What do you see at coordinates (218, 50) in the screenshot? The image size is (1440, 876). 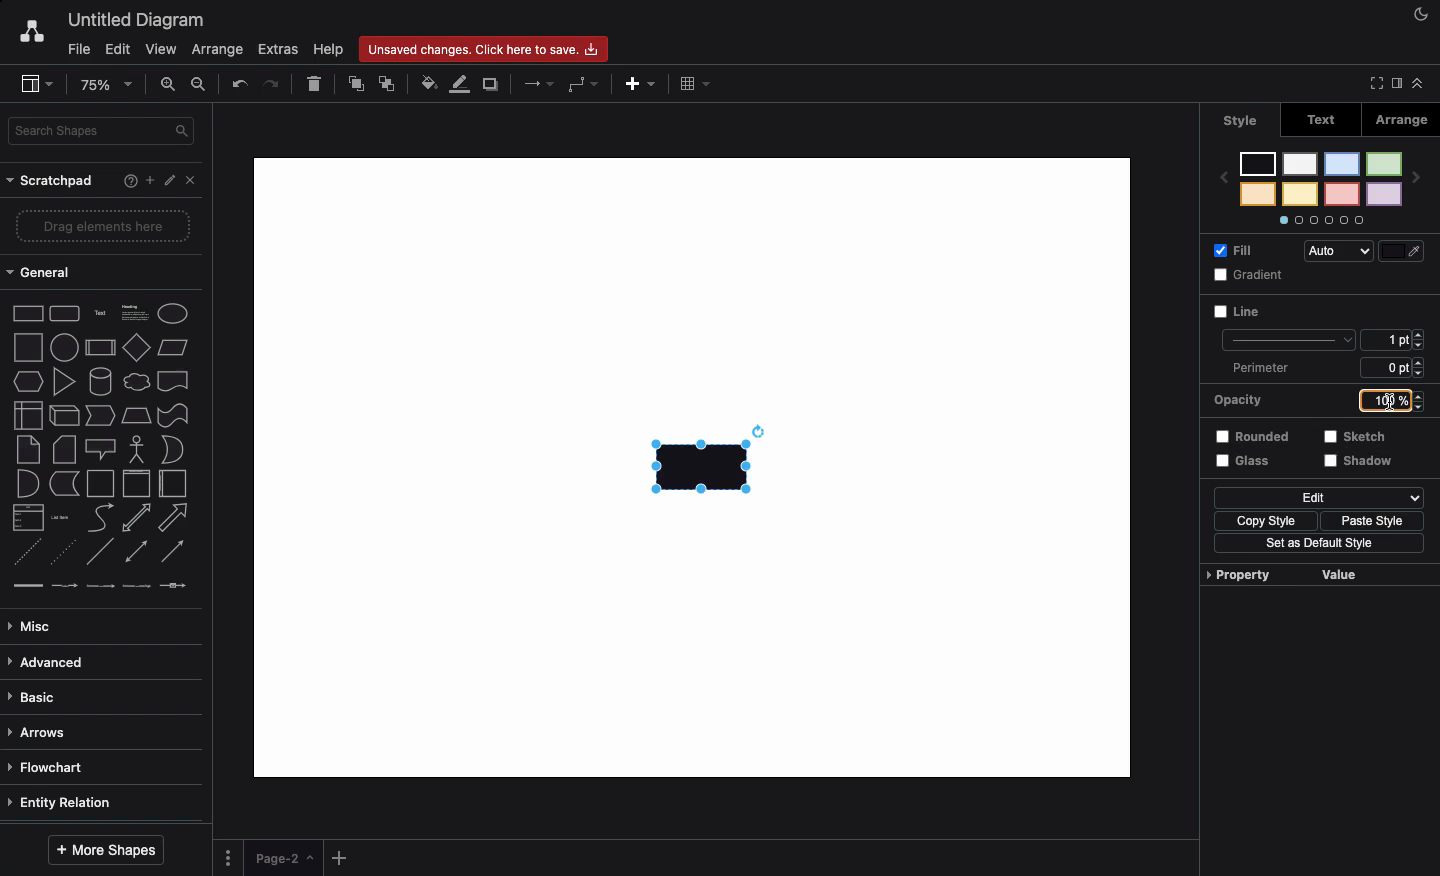 I see `Arrange` at bounding box center [218, 50].